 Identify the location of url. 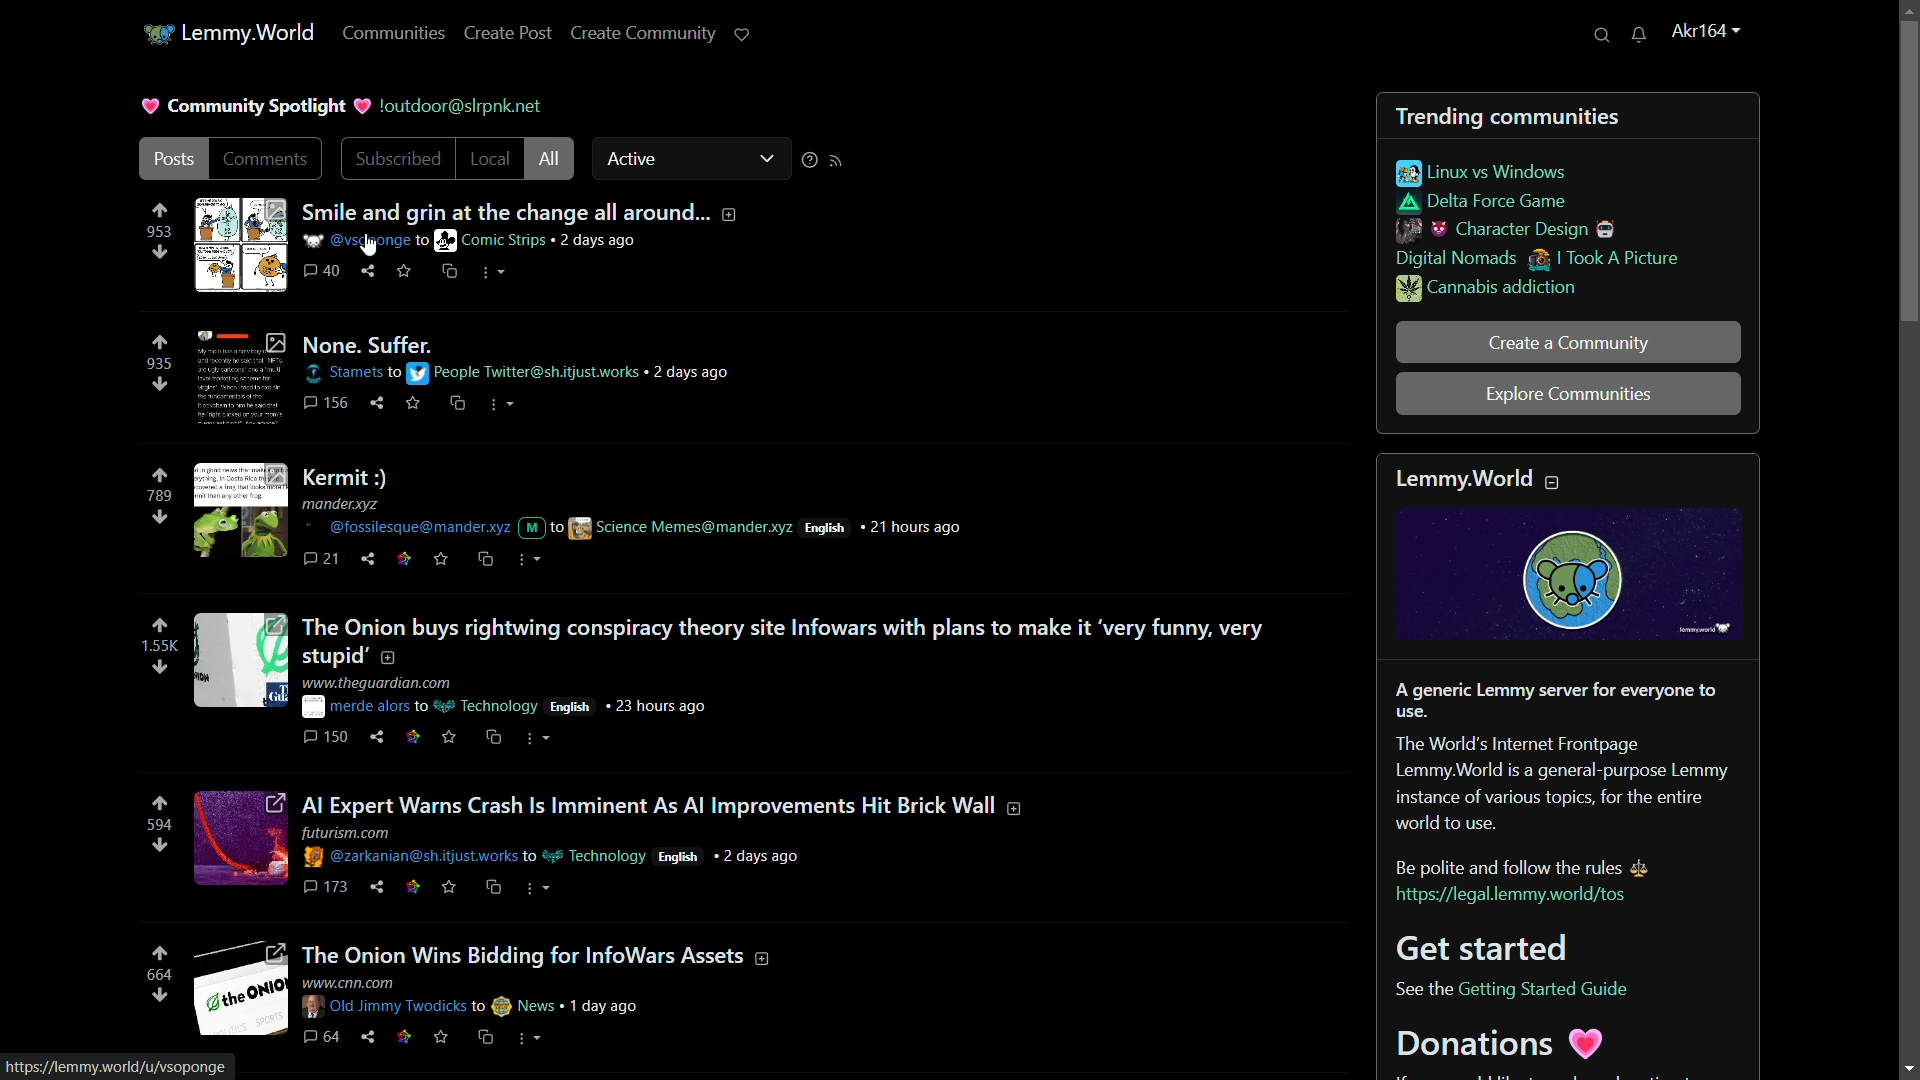
(122, 1067).